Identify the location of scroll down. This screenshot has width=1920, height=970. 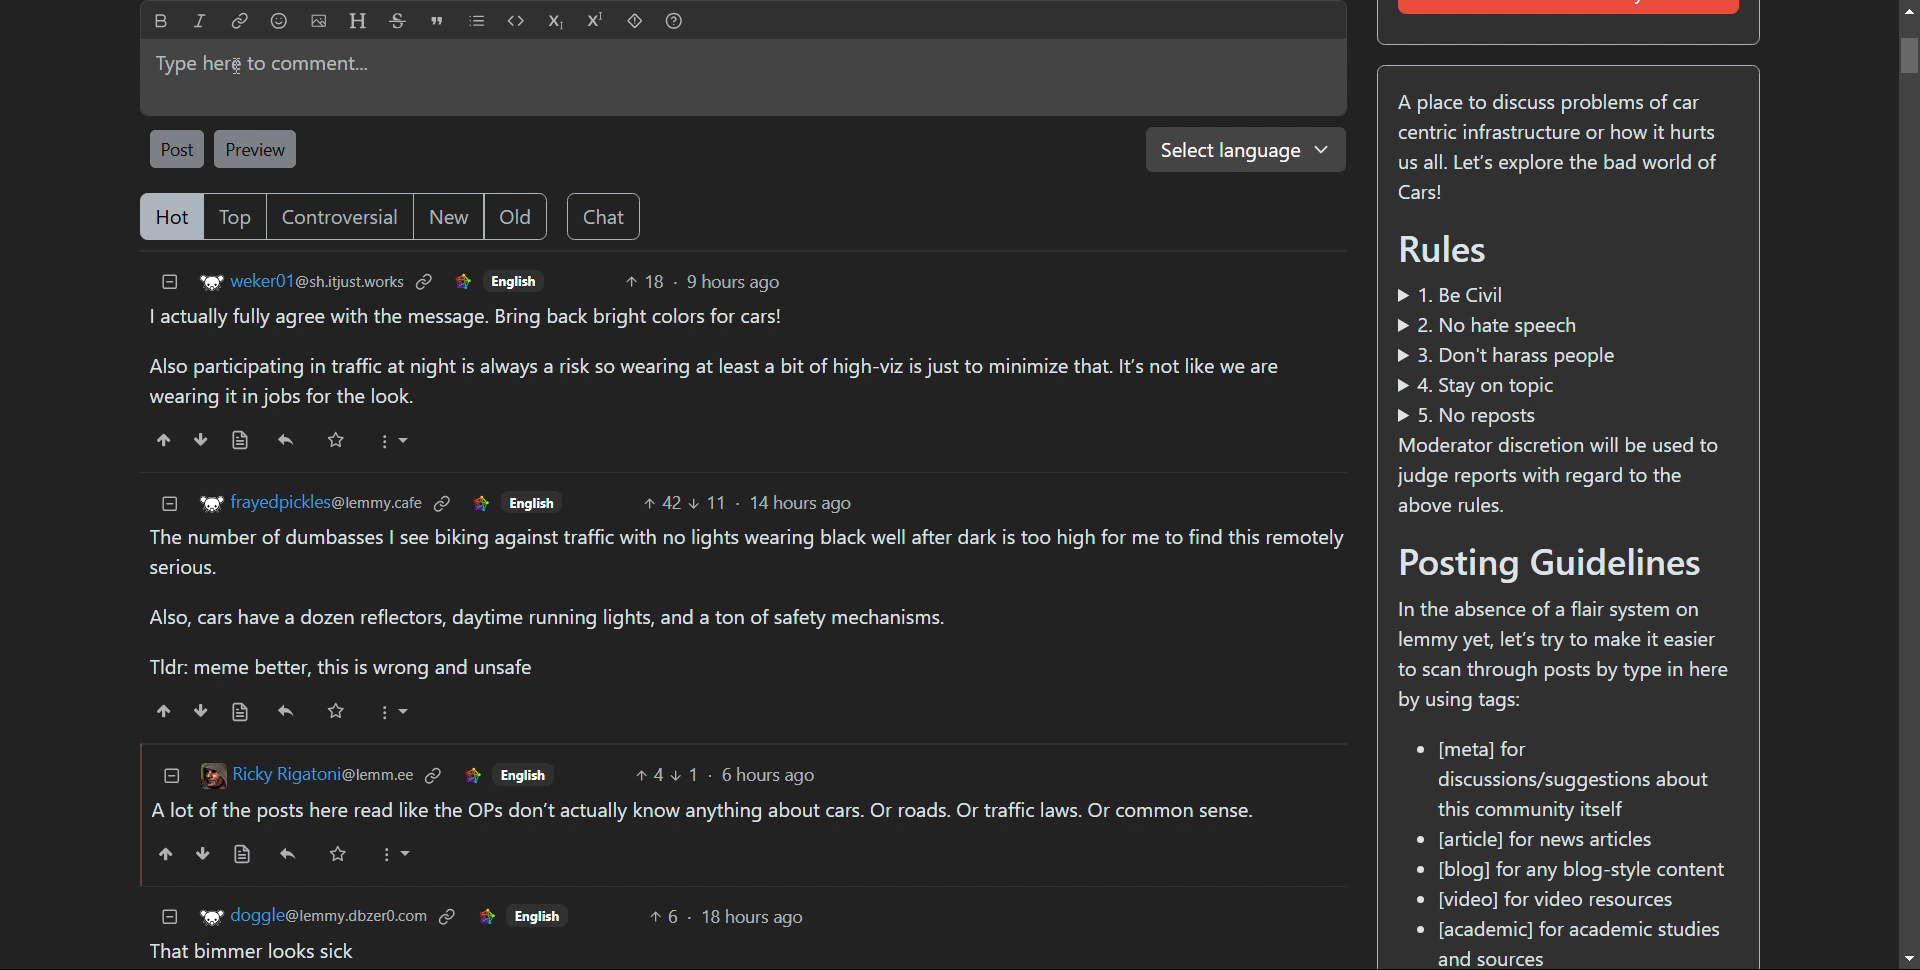
(1908, 959).